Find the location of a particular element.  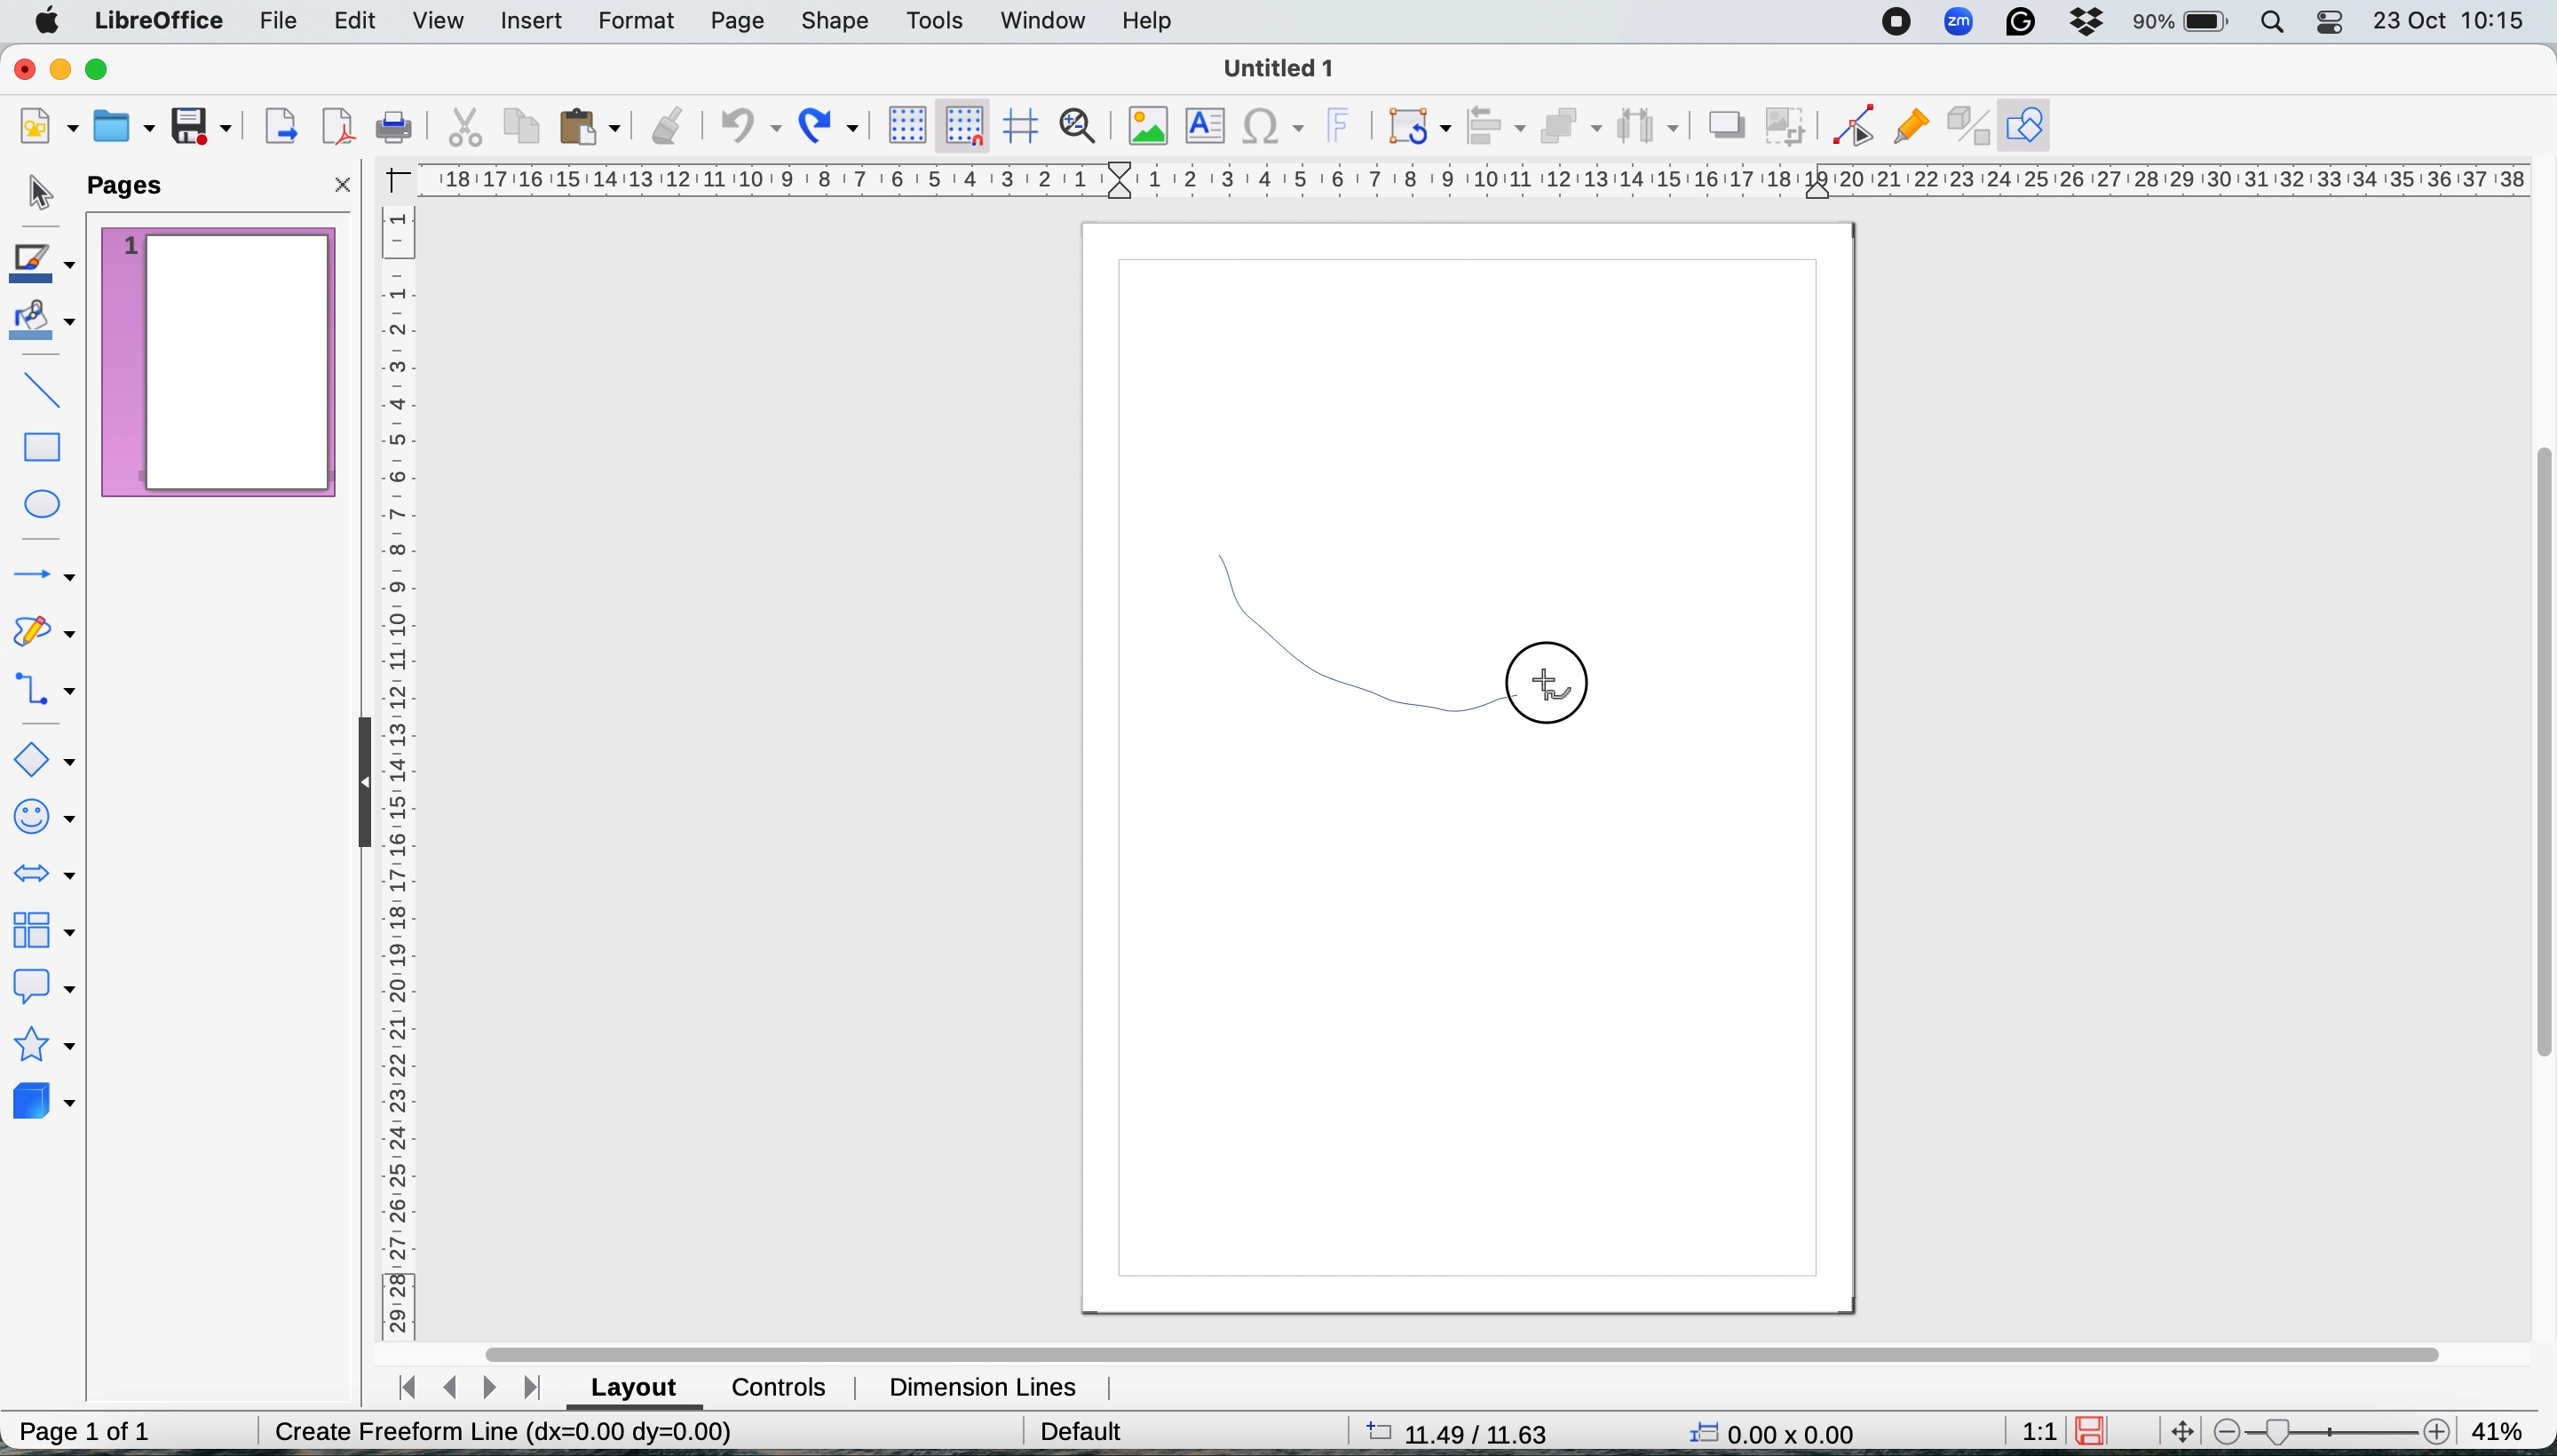

callout shapes is located at coordinates (48, 991).